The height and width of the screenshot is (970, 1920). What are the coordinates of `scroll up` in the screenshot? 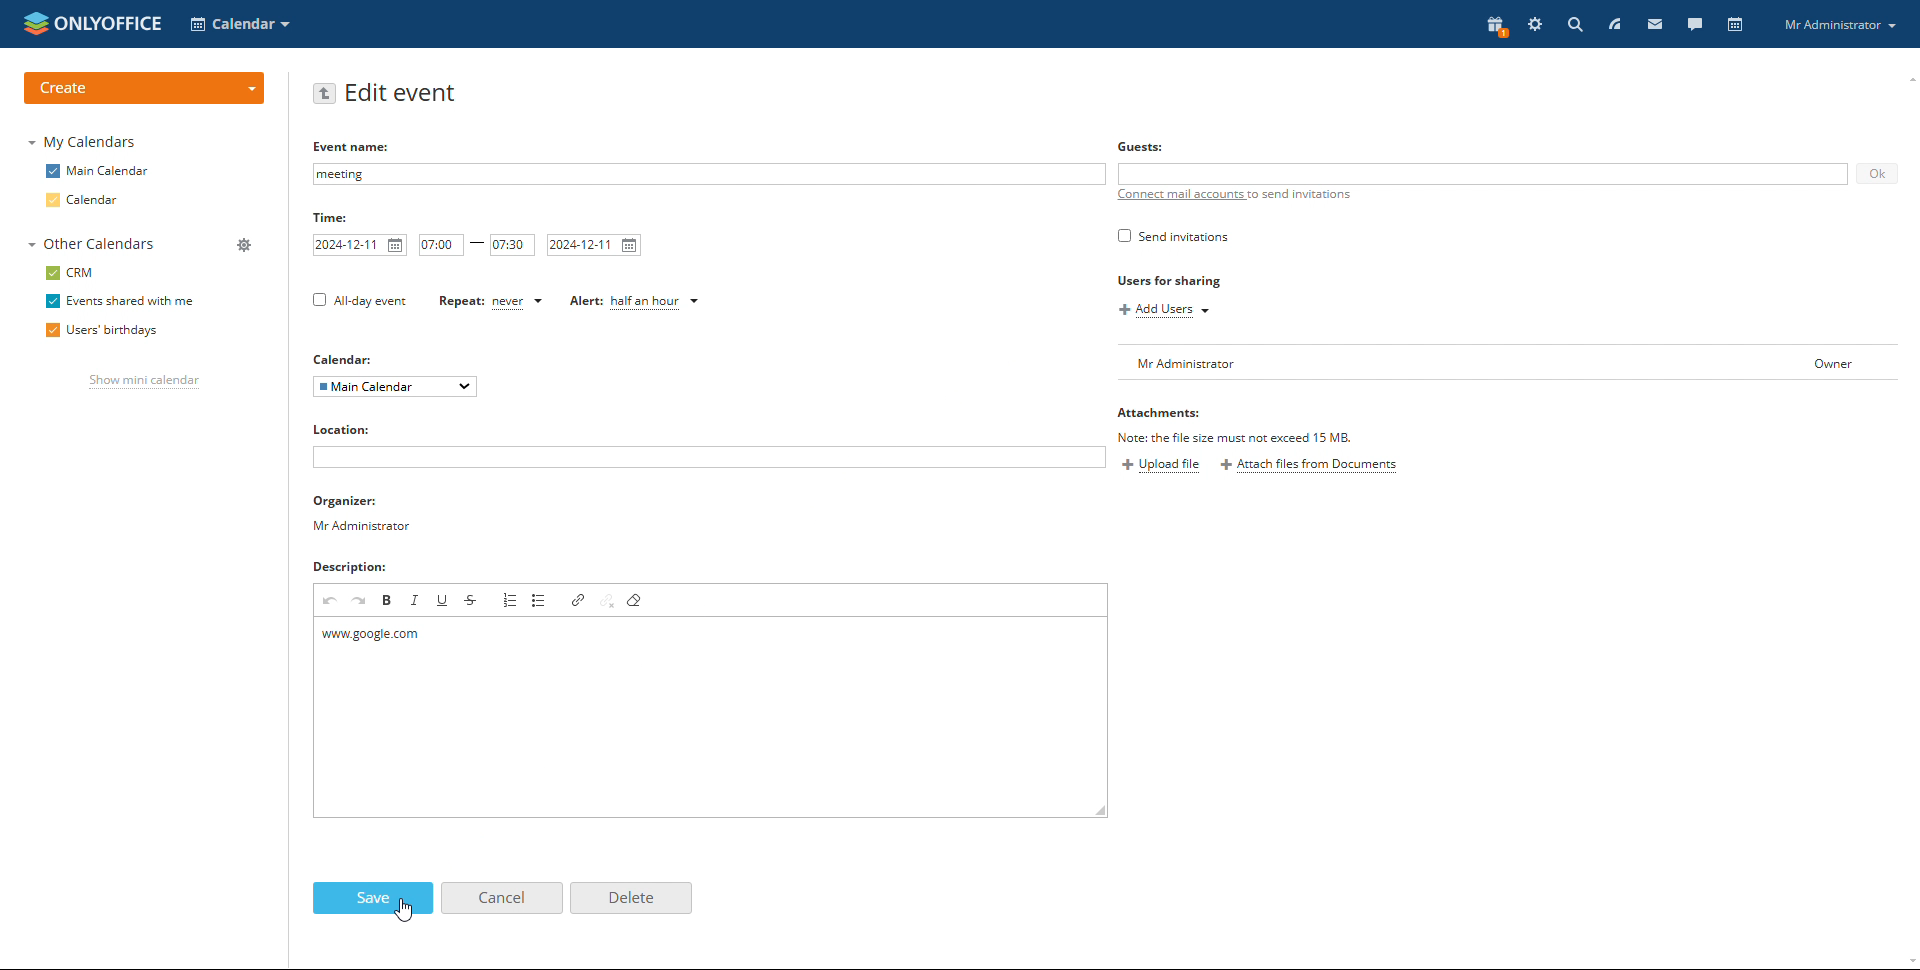 It's located at (1908, 76).